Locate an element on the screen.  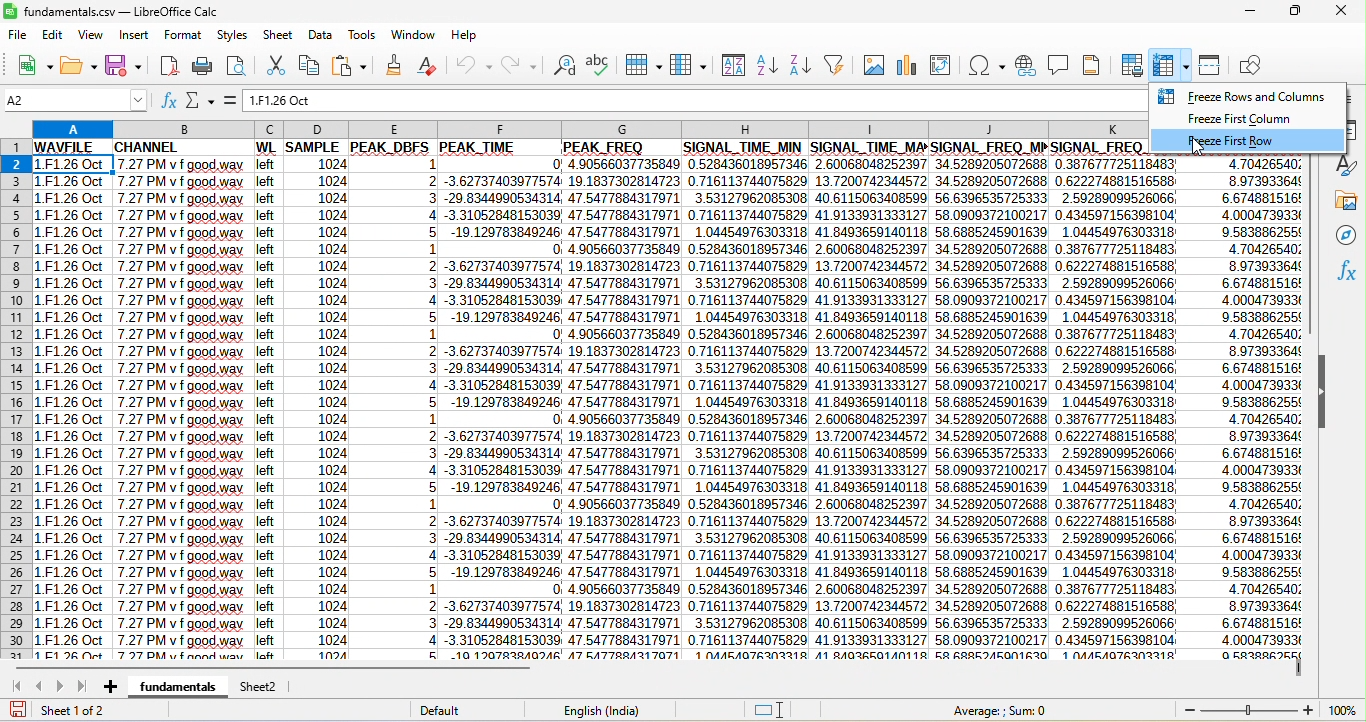
view is located at coordinates (94, 37).